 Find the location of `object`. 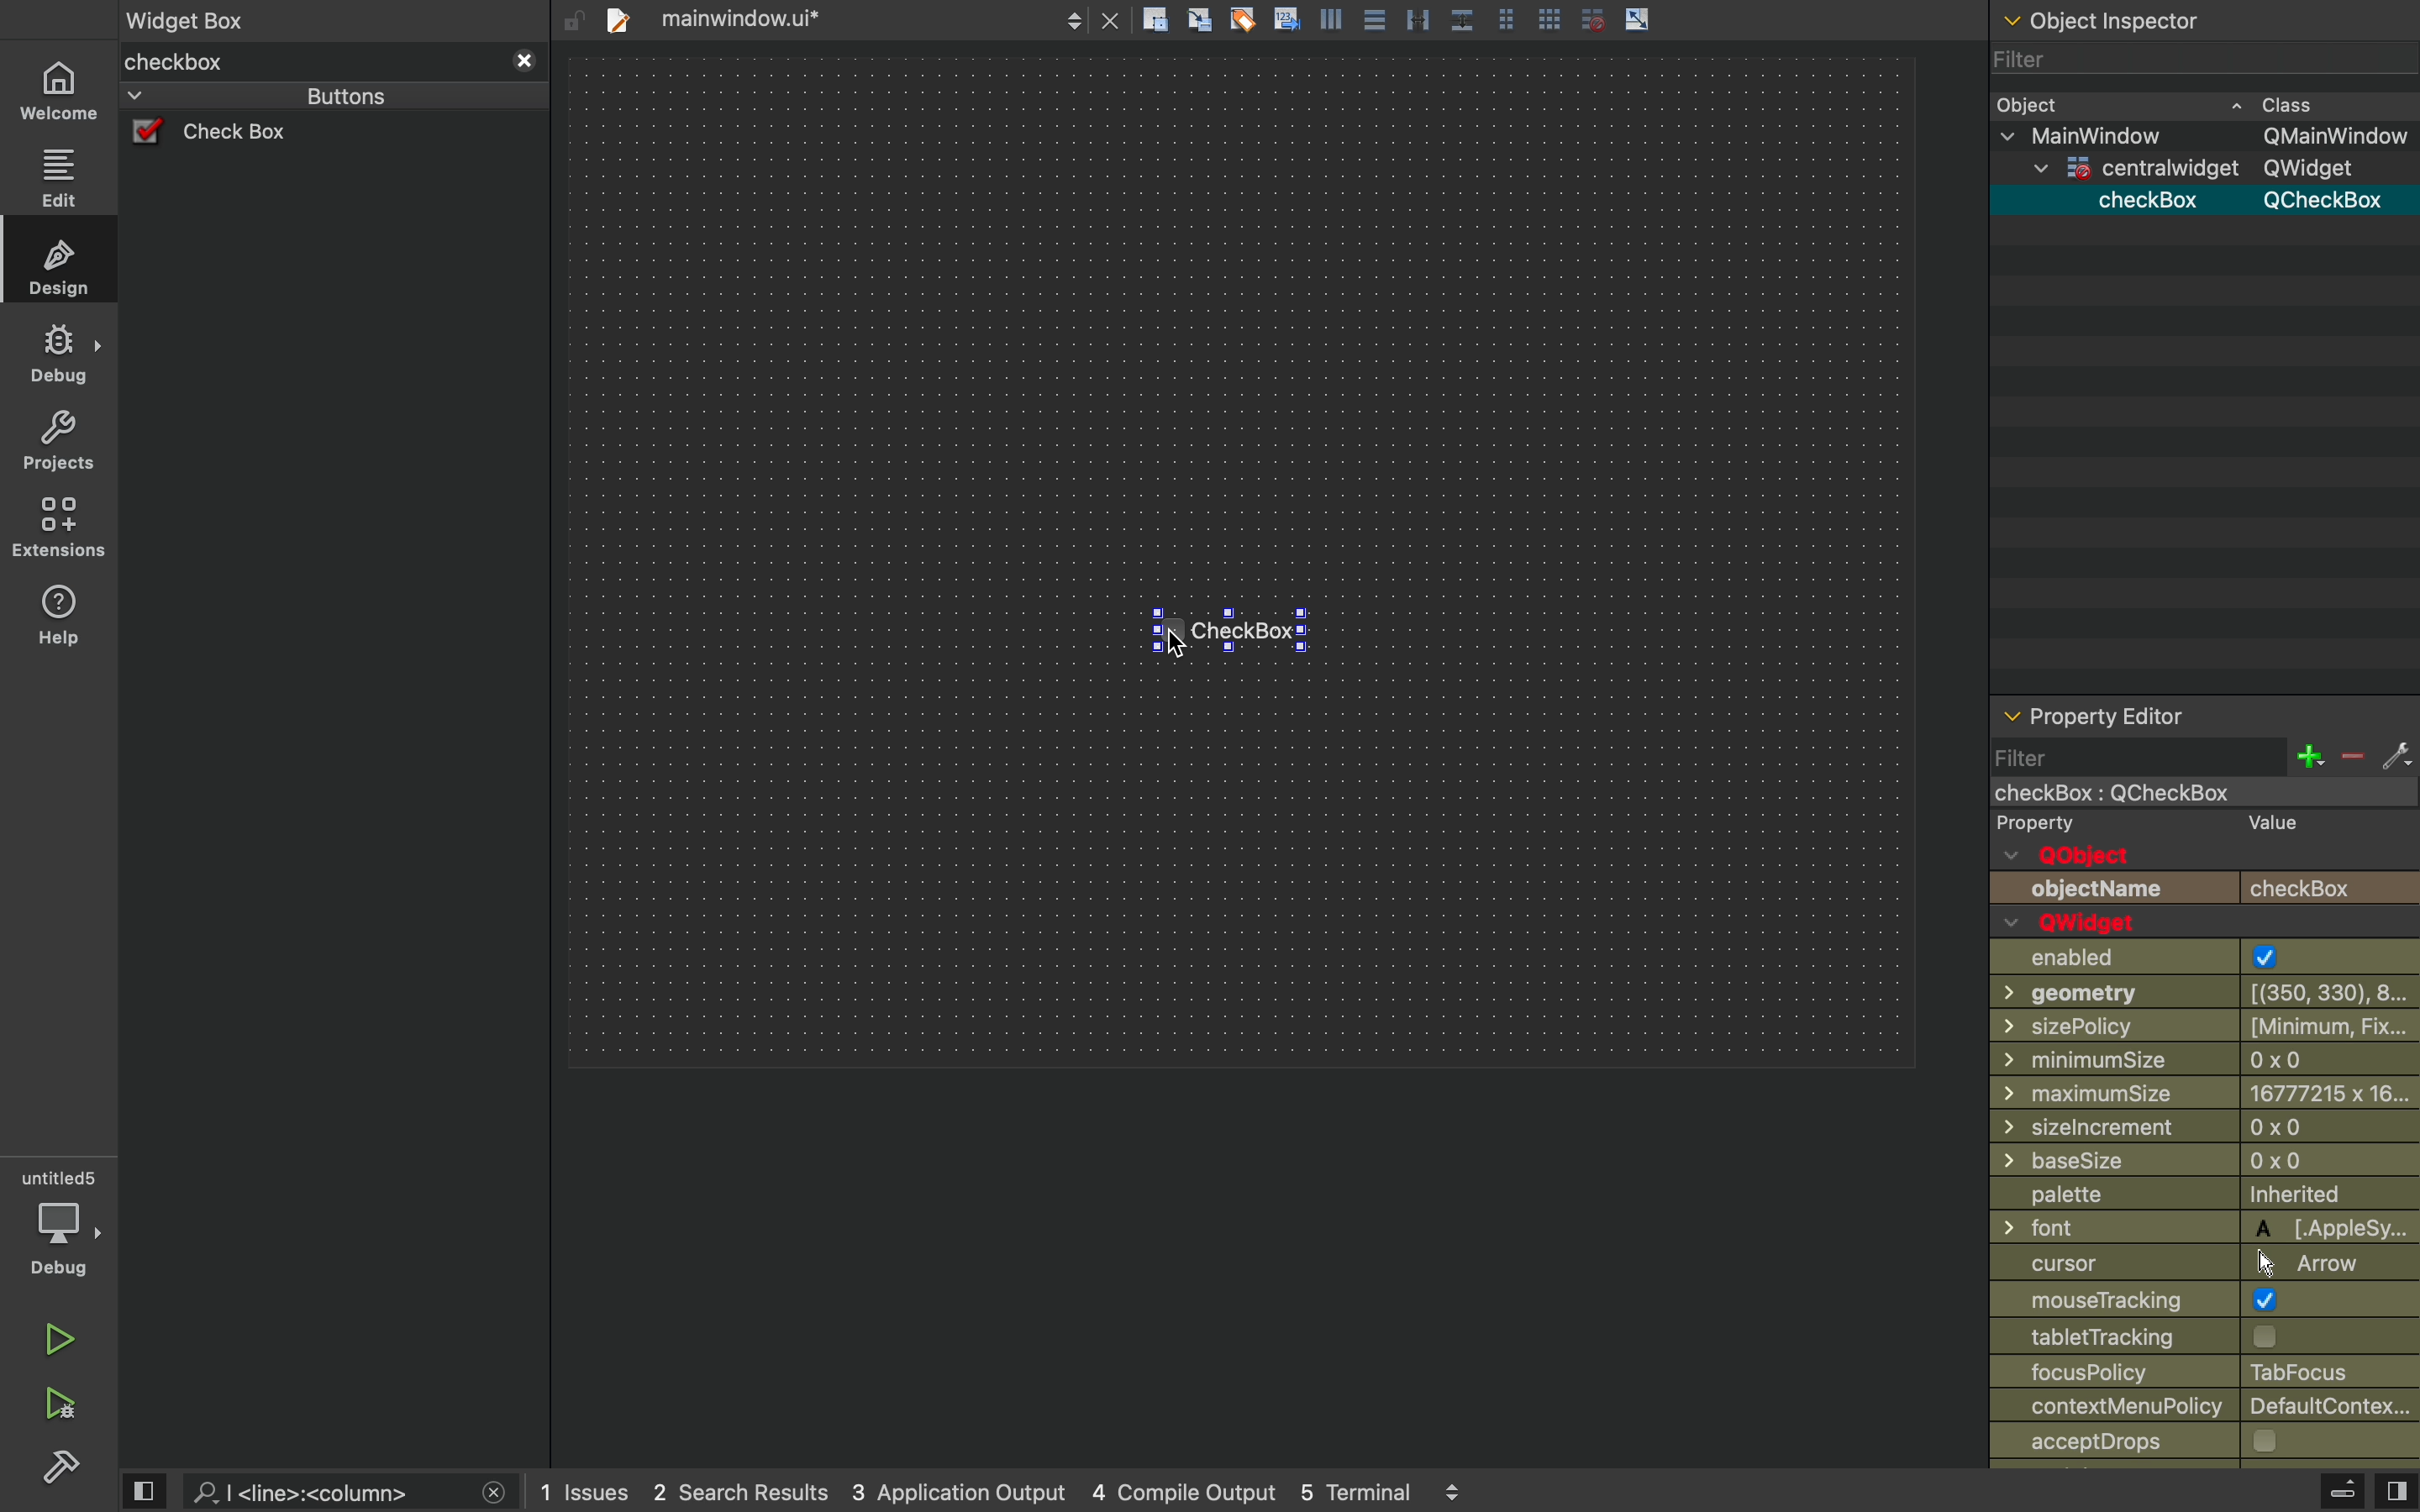

object is located at coordinates (2175, 103).